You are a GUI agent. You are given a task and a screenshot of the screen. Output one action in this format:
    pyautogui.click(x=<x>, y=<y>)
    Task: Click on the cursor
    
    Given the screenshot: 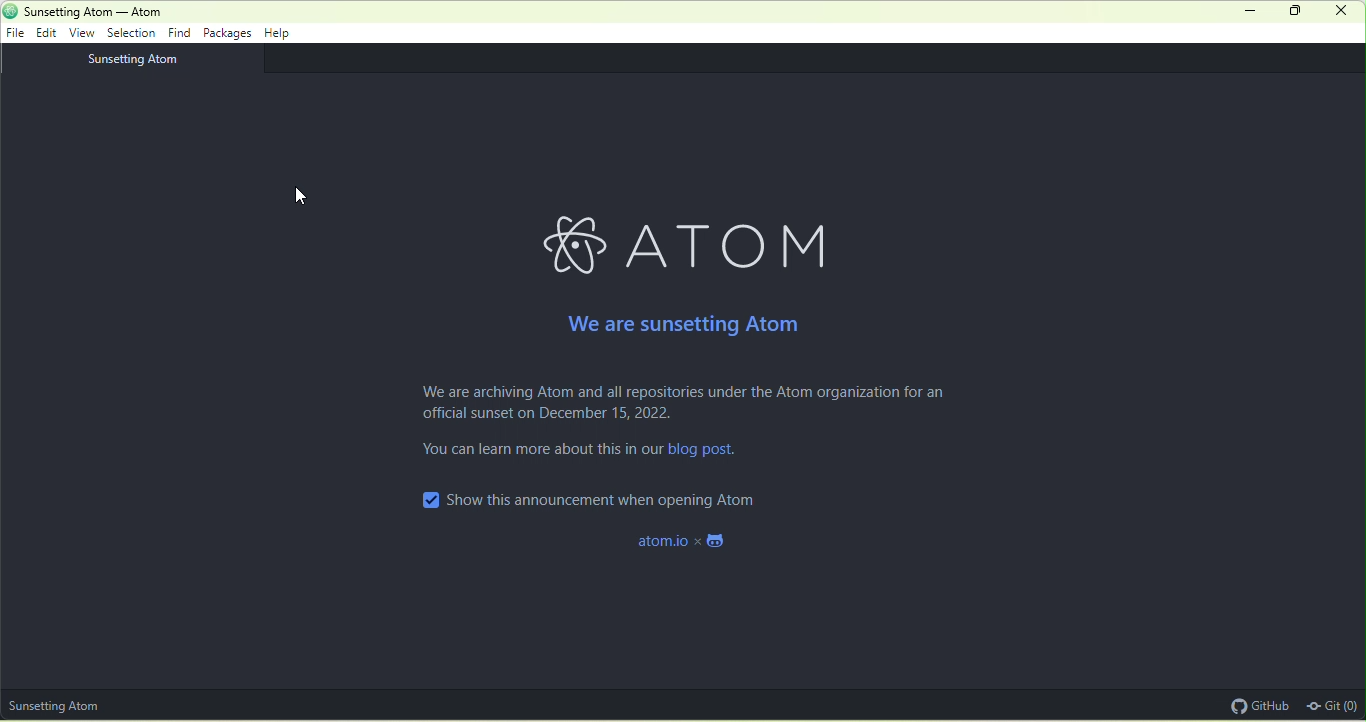 What is the action you would take?
    pyautogui.click(x=310, y=191)
    